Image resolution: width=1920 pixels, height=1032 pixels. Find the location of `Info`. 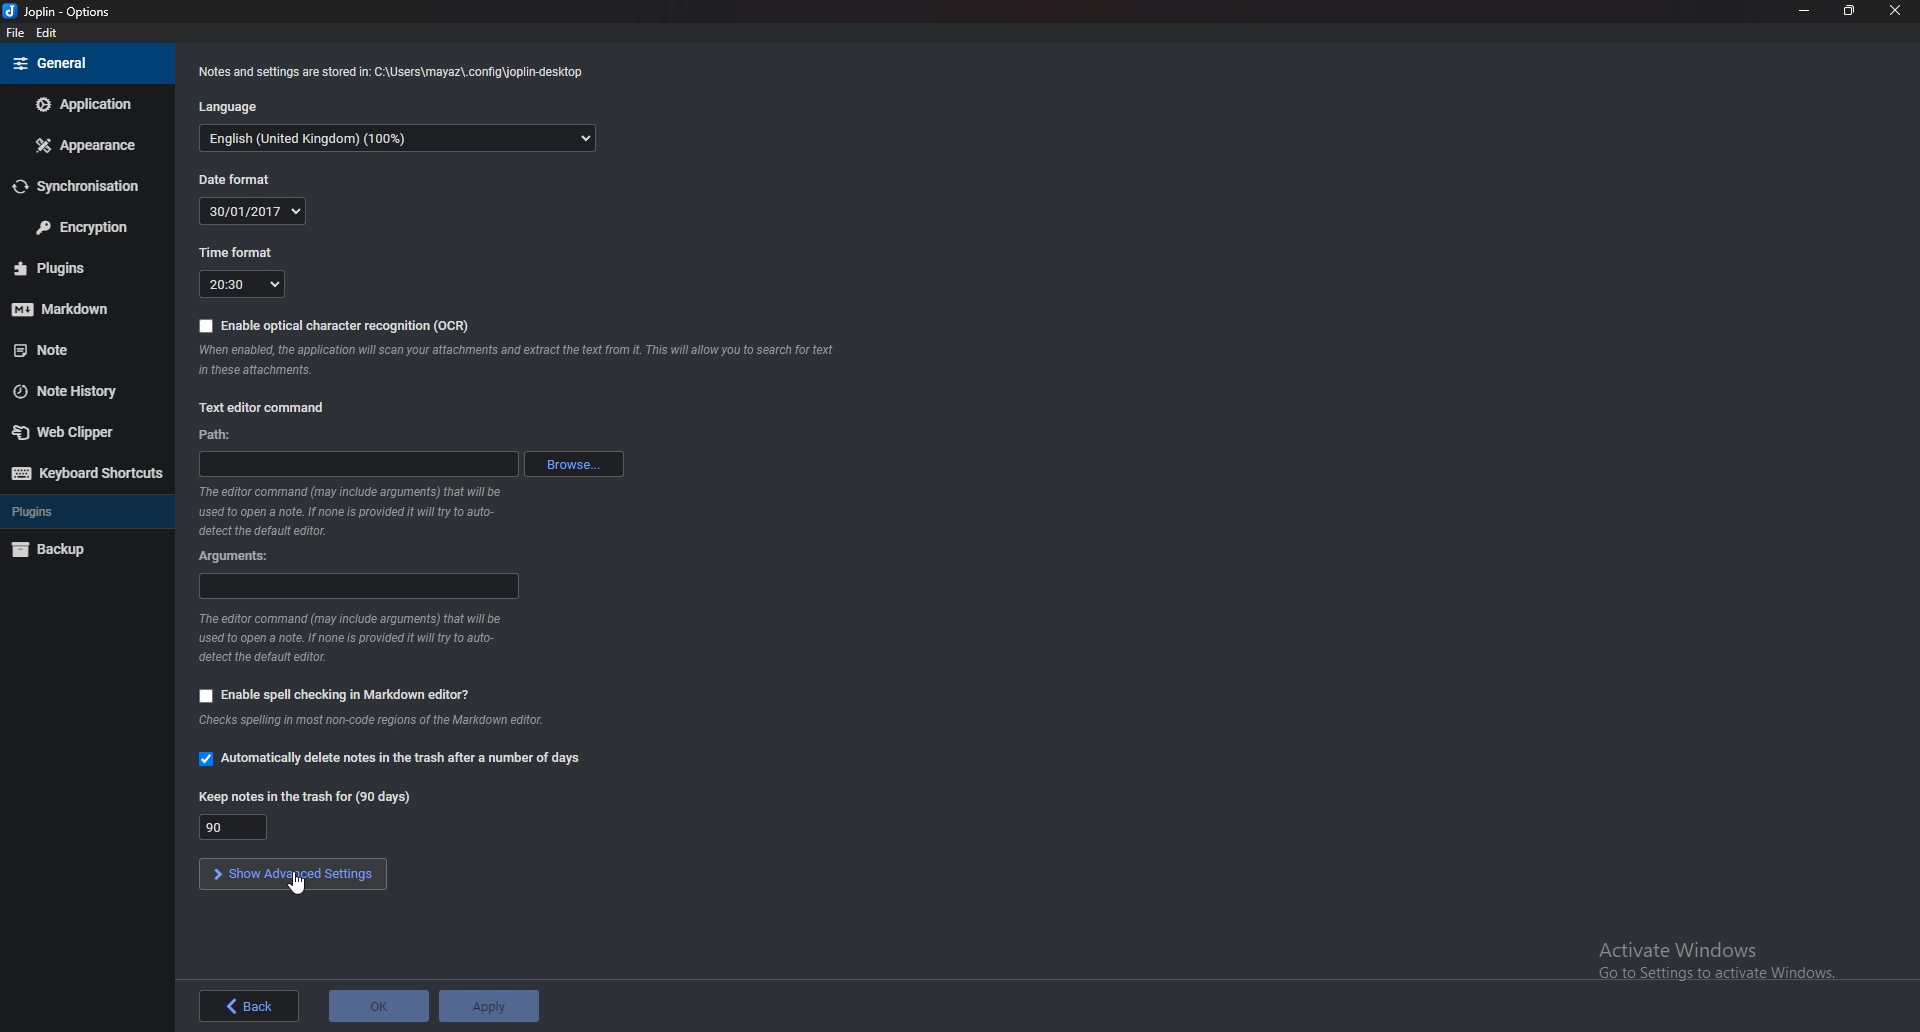

Info is located at coordinates (386, 720).